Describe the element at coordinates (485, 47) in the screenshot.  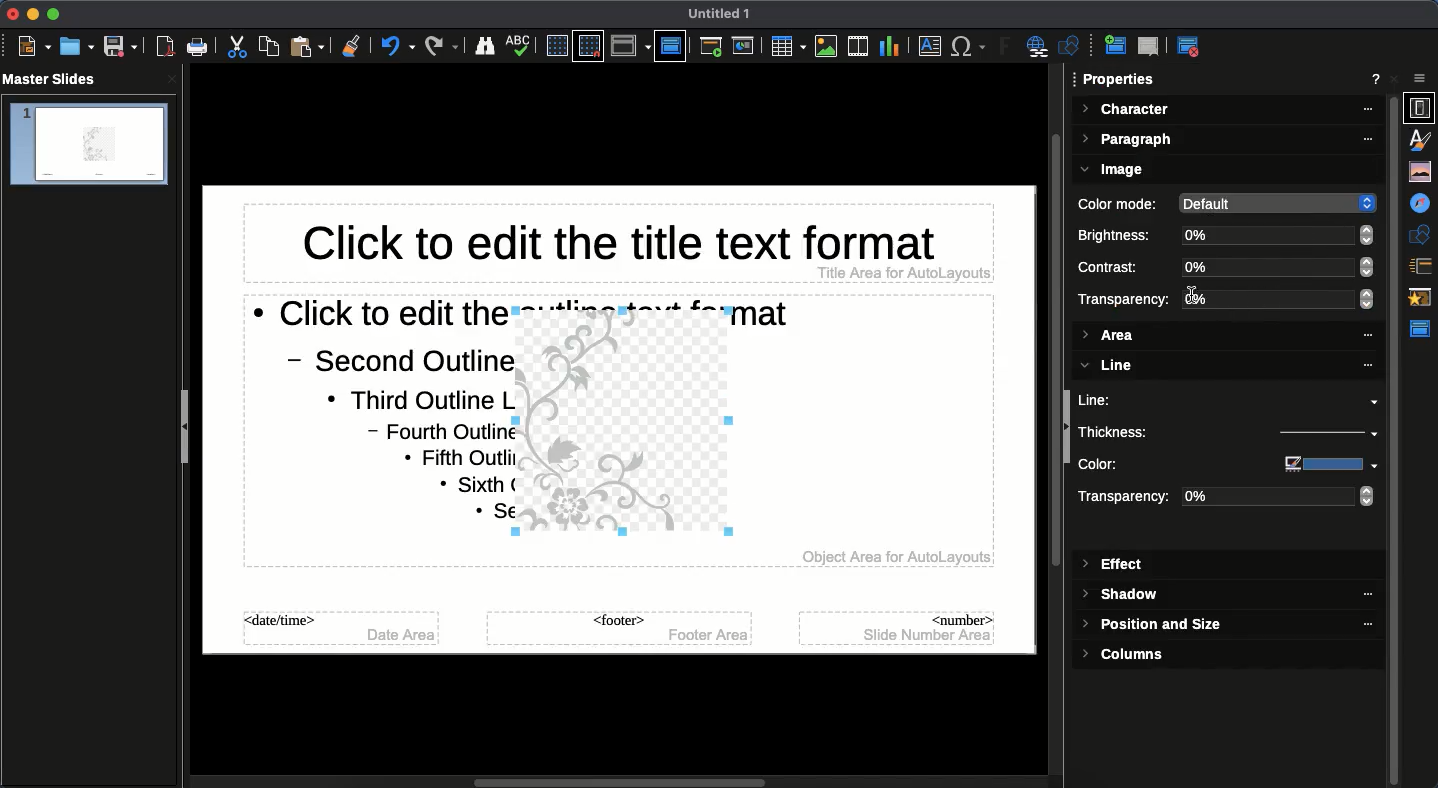
I see `Finder` at that location.